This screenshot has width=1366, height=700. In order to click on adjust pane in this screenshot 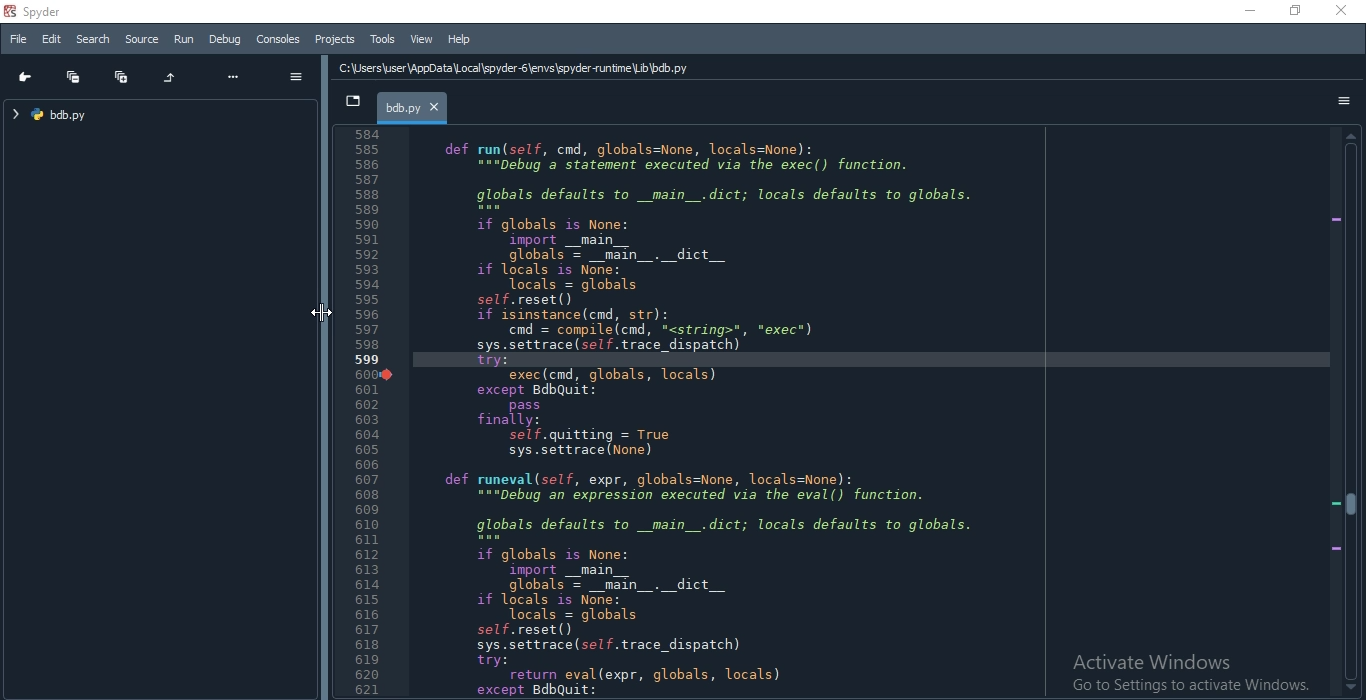, I will do `click(324, 376)`.